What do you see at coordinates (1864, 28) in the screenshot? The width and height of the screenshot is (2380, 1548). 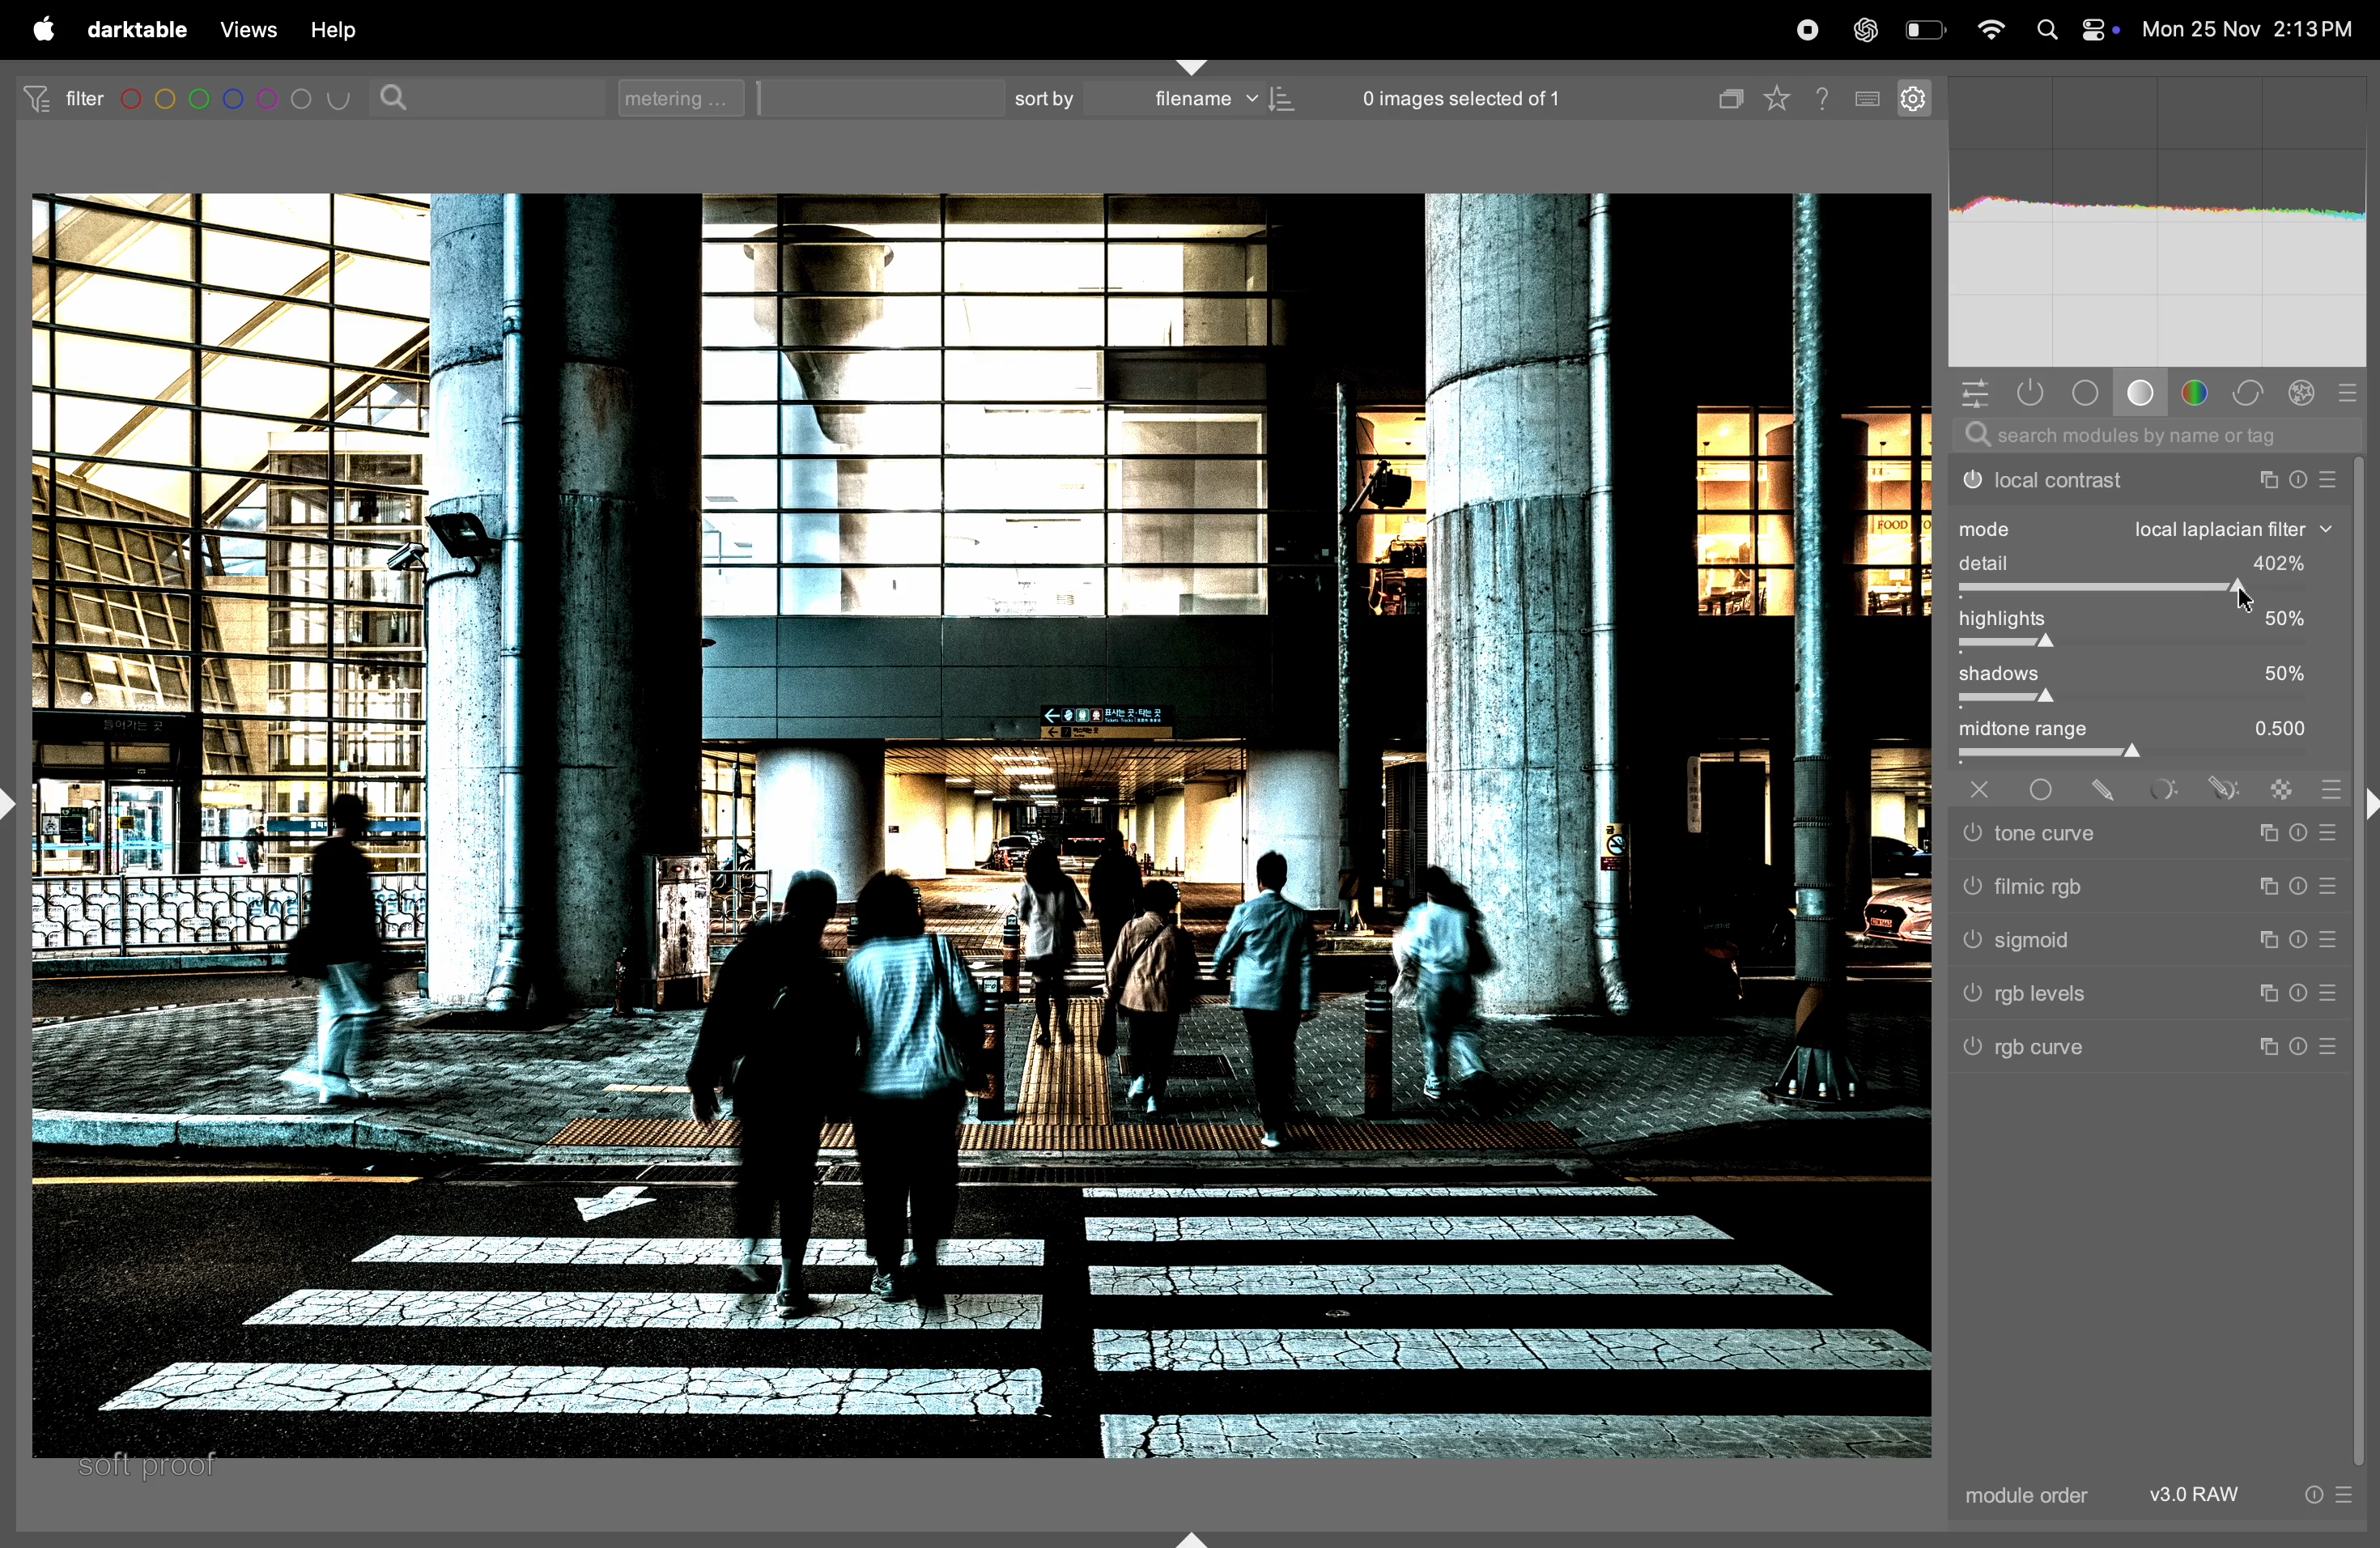 I see `chatgpt` at bounding box center [1864, 28].